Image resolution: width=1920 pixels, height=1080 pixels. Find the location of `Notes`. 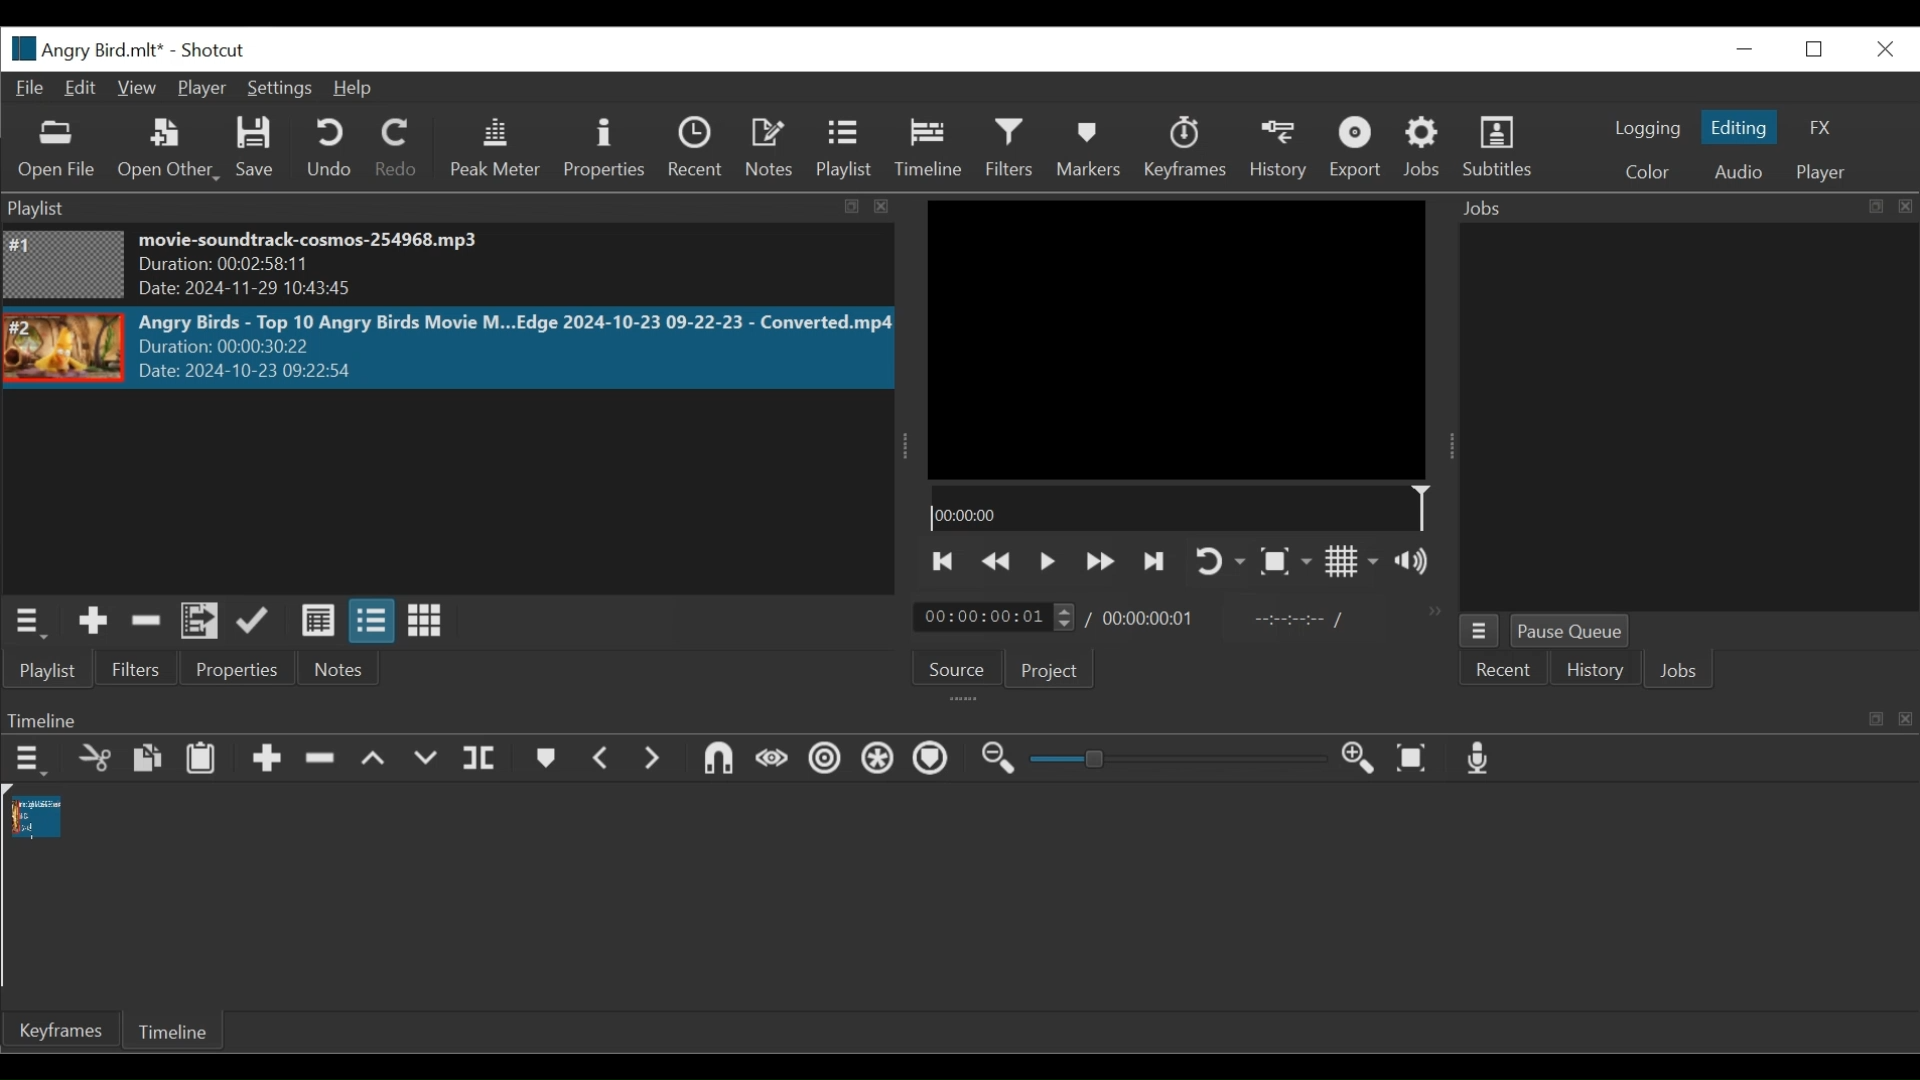

Notes is located at coordinates (337, 670).